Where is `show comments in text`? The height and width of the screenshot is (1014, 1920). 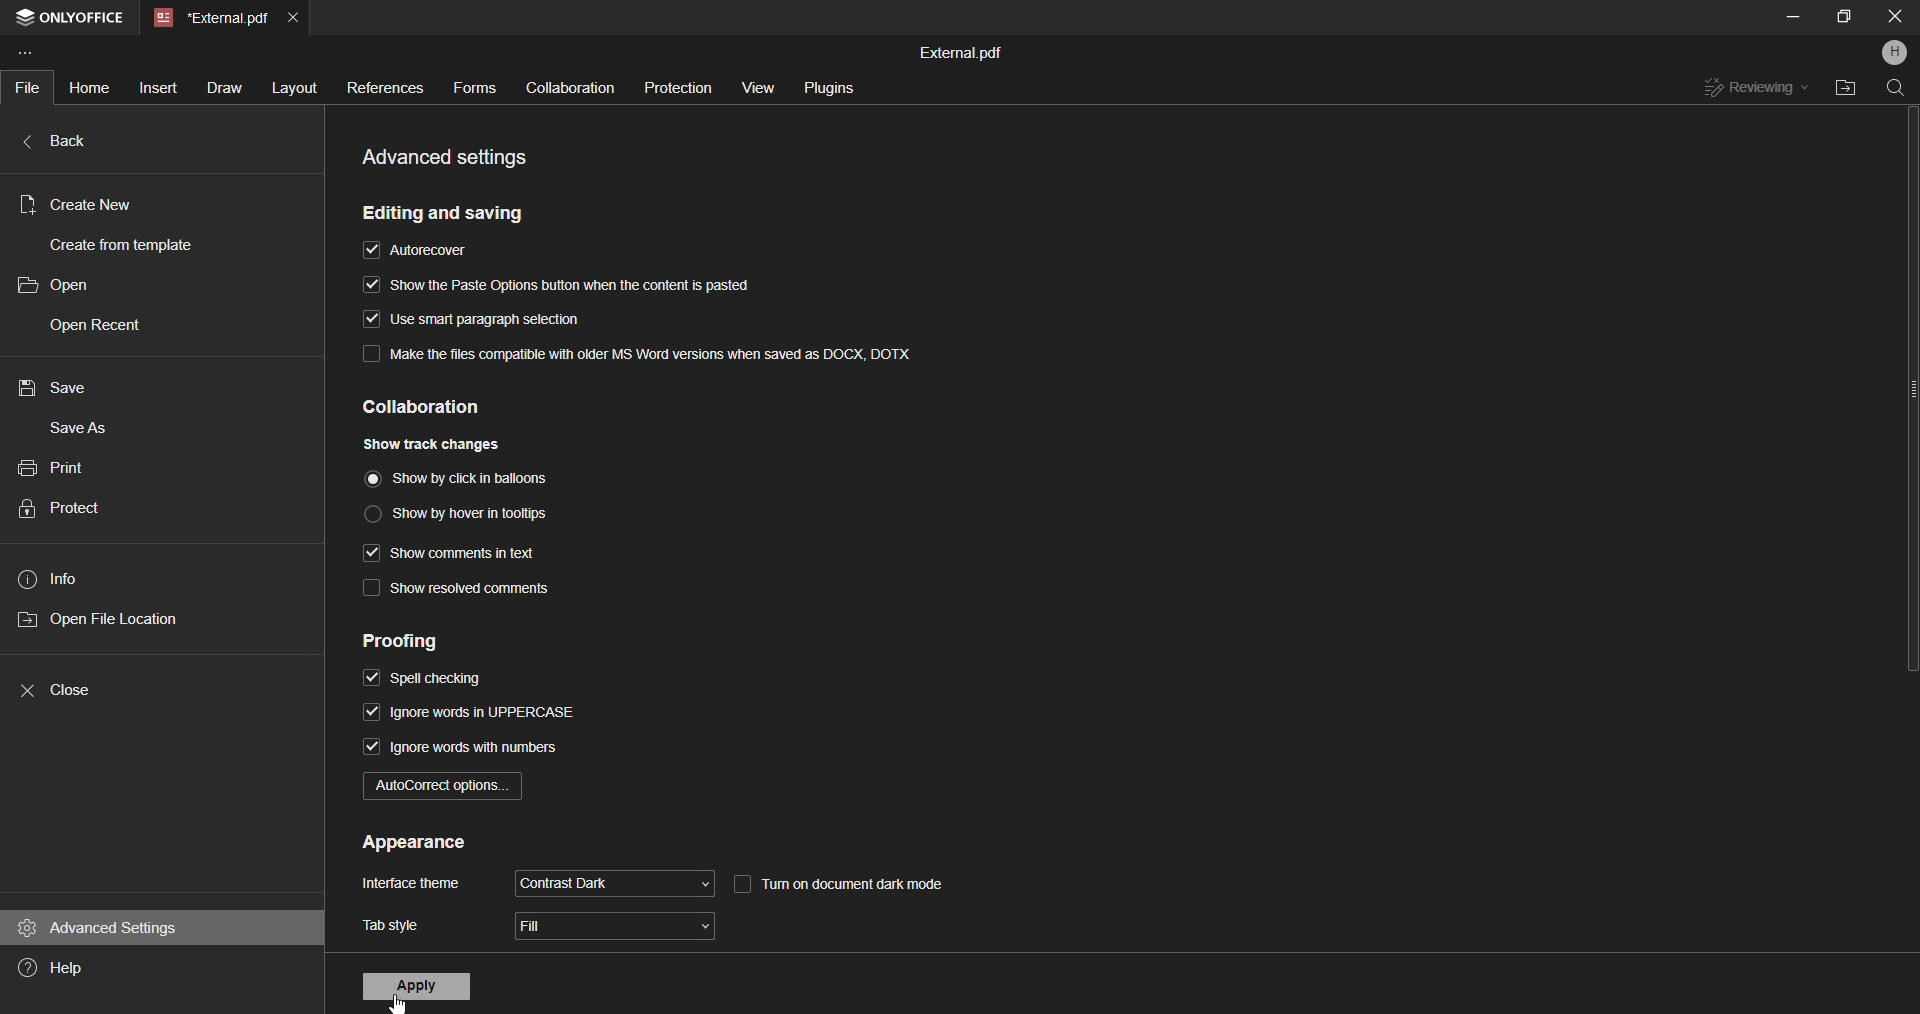
show comments in text is located at coordinates (455, 553).